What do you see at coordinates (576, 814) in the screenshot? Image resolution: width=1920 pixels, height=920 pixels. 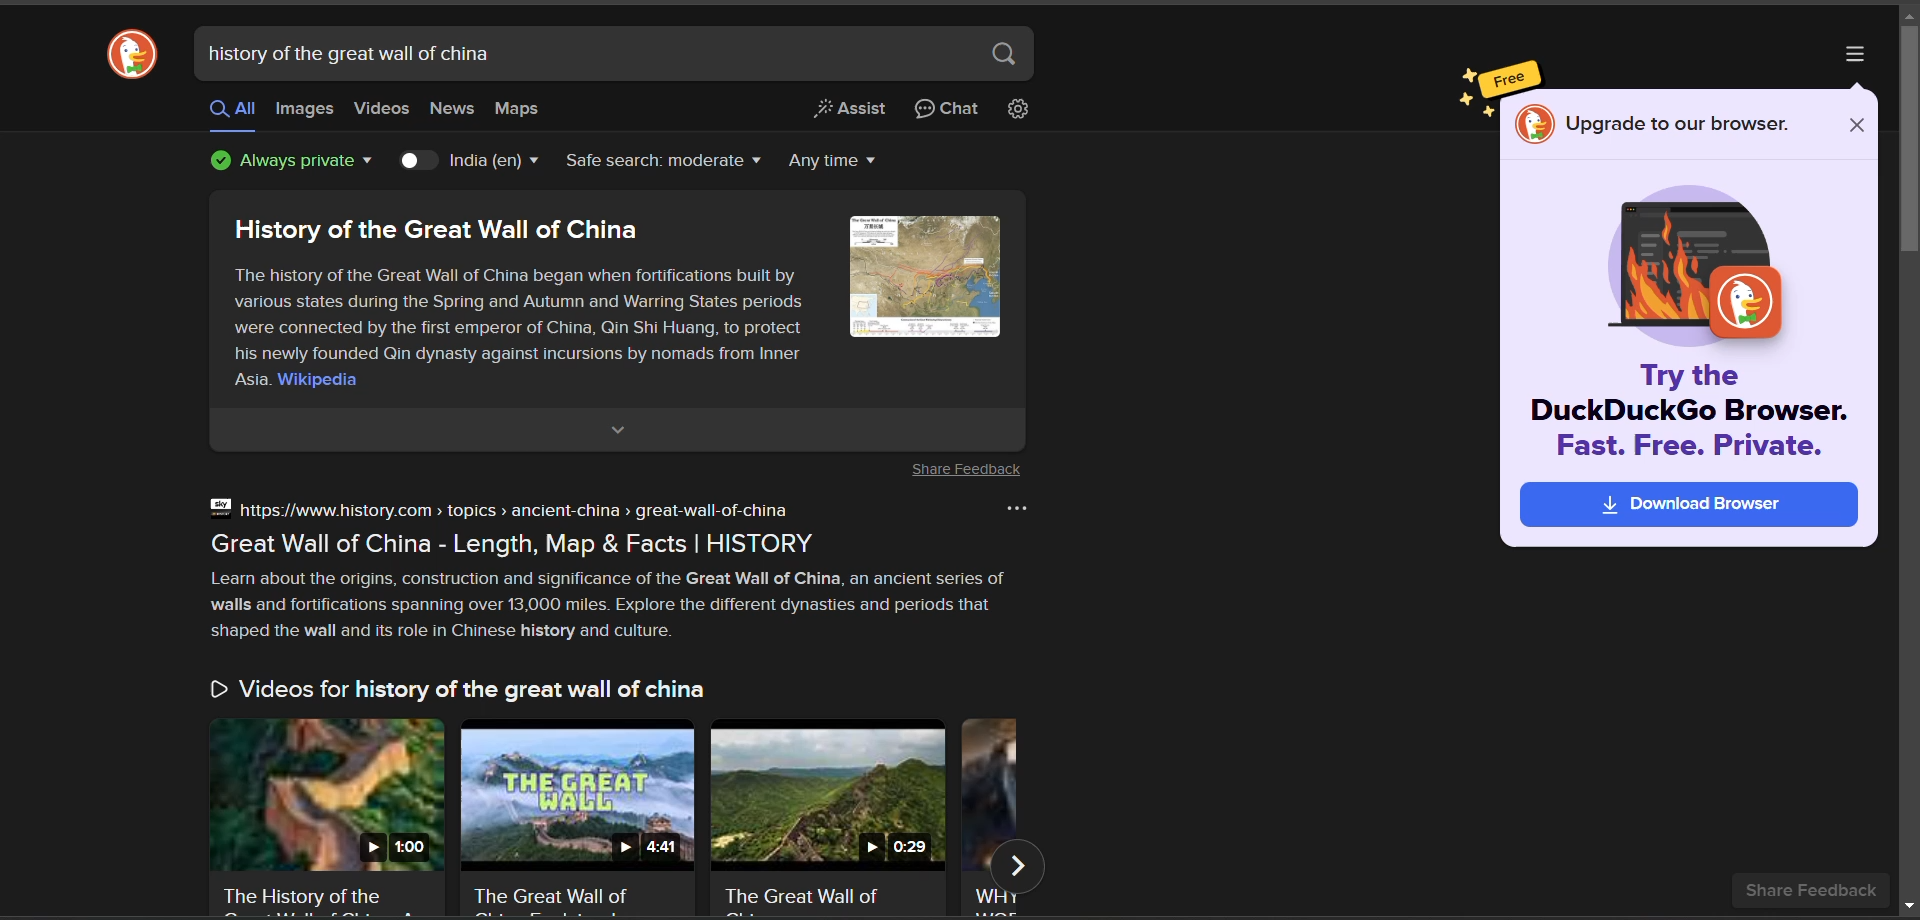 I see `video thumbnail and title` at bounding box center [576, 814].